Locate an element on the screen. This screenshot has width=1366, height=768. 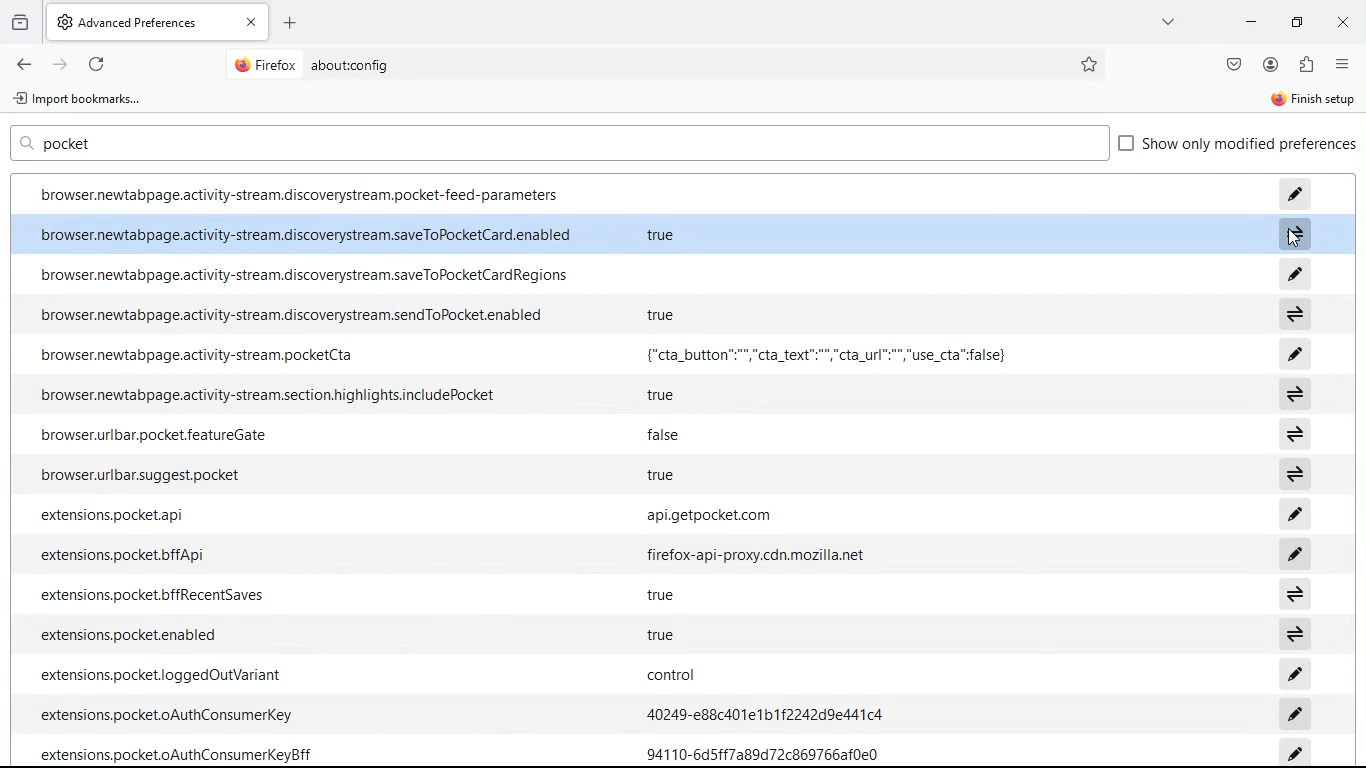
{"cta_button™"","cta_text":"","cta_url":"","use_cta"false} is located at coordinates (823, 355).